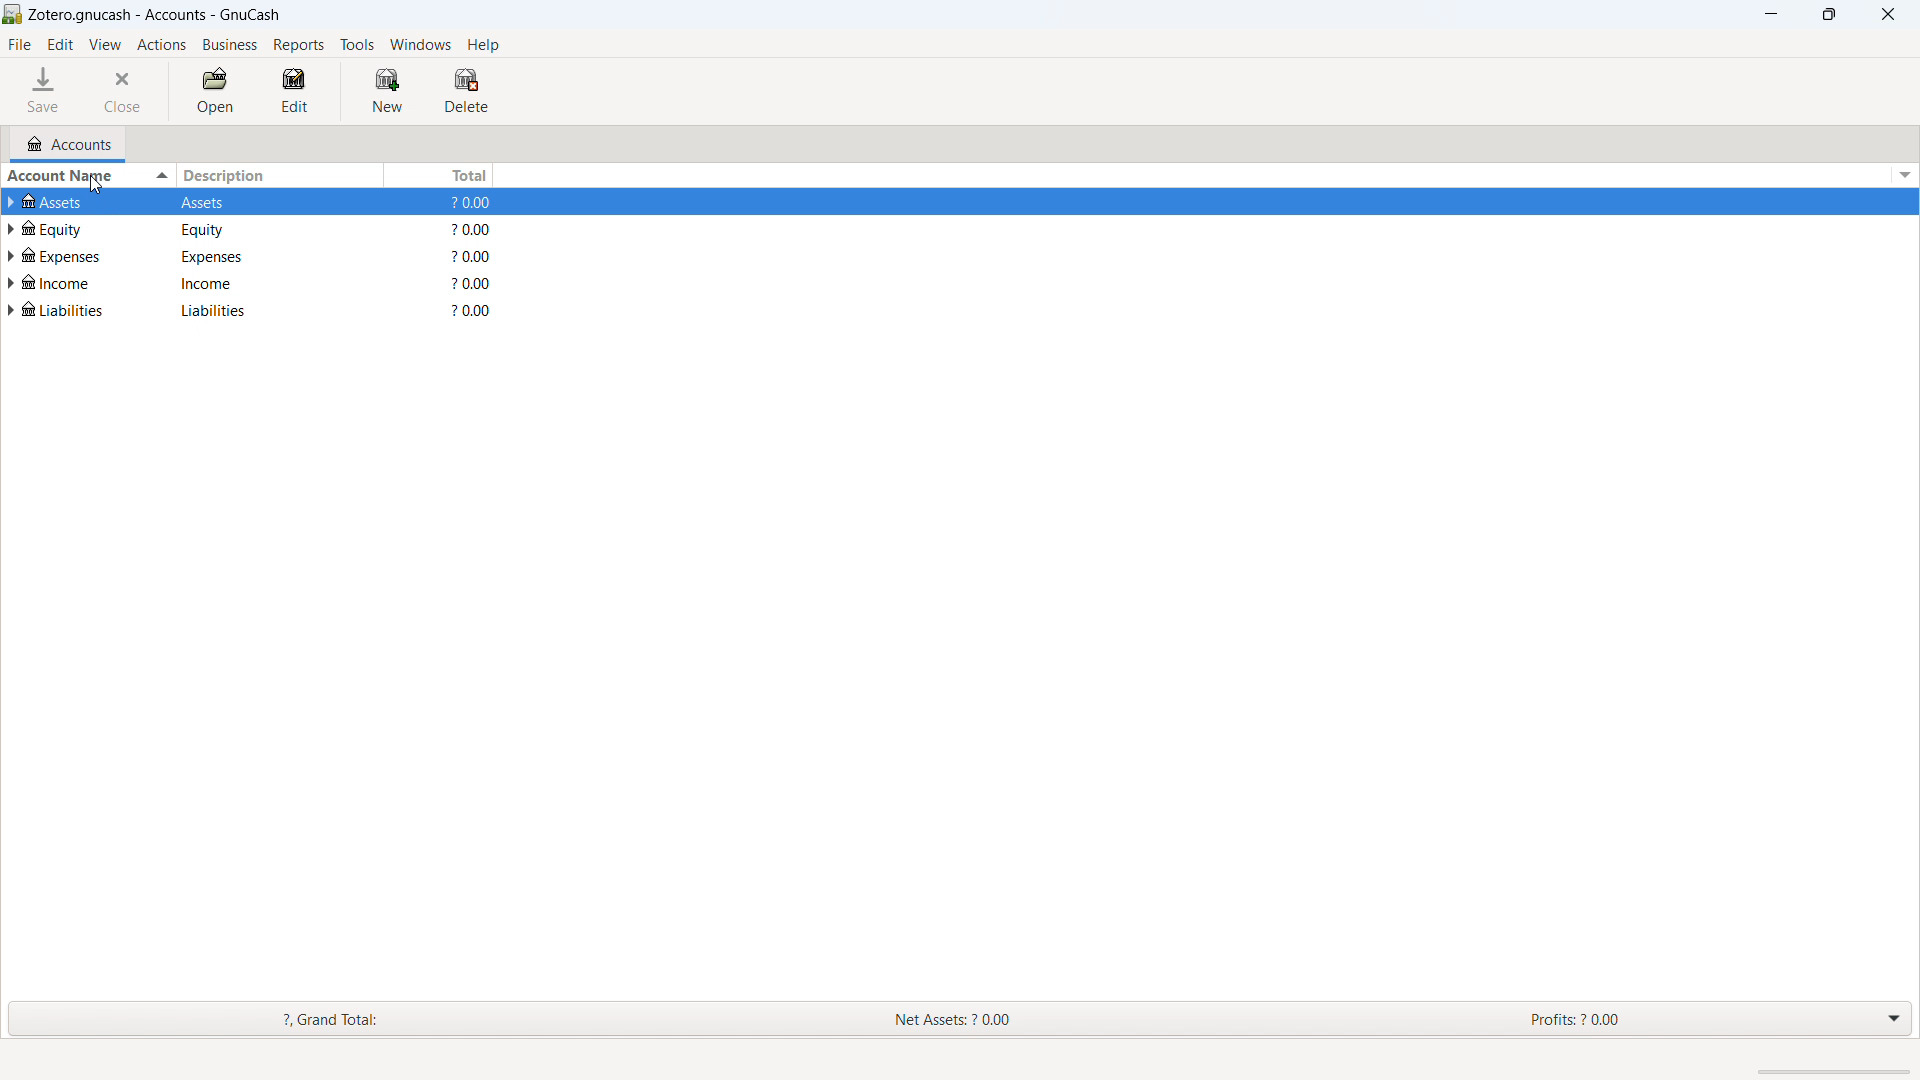 The height and width of the screenshot is (1080, 1920). I want to click on tools, so click(357, 45).